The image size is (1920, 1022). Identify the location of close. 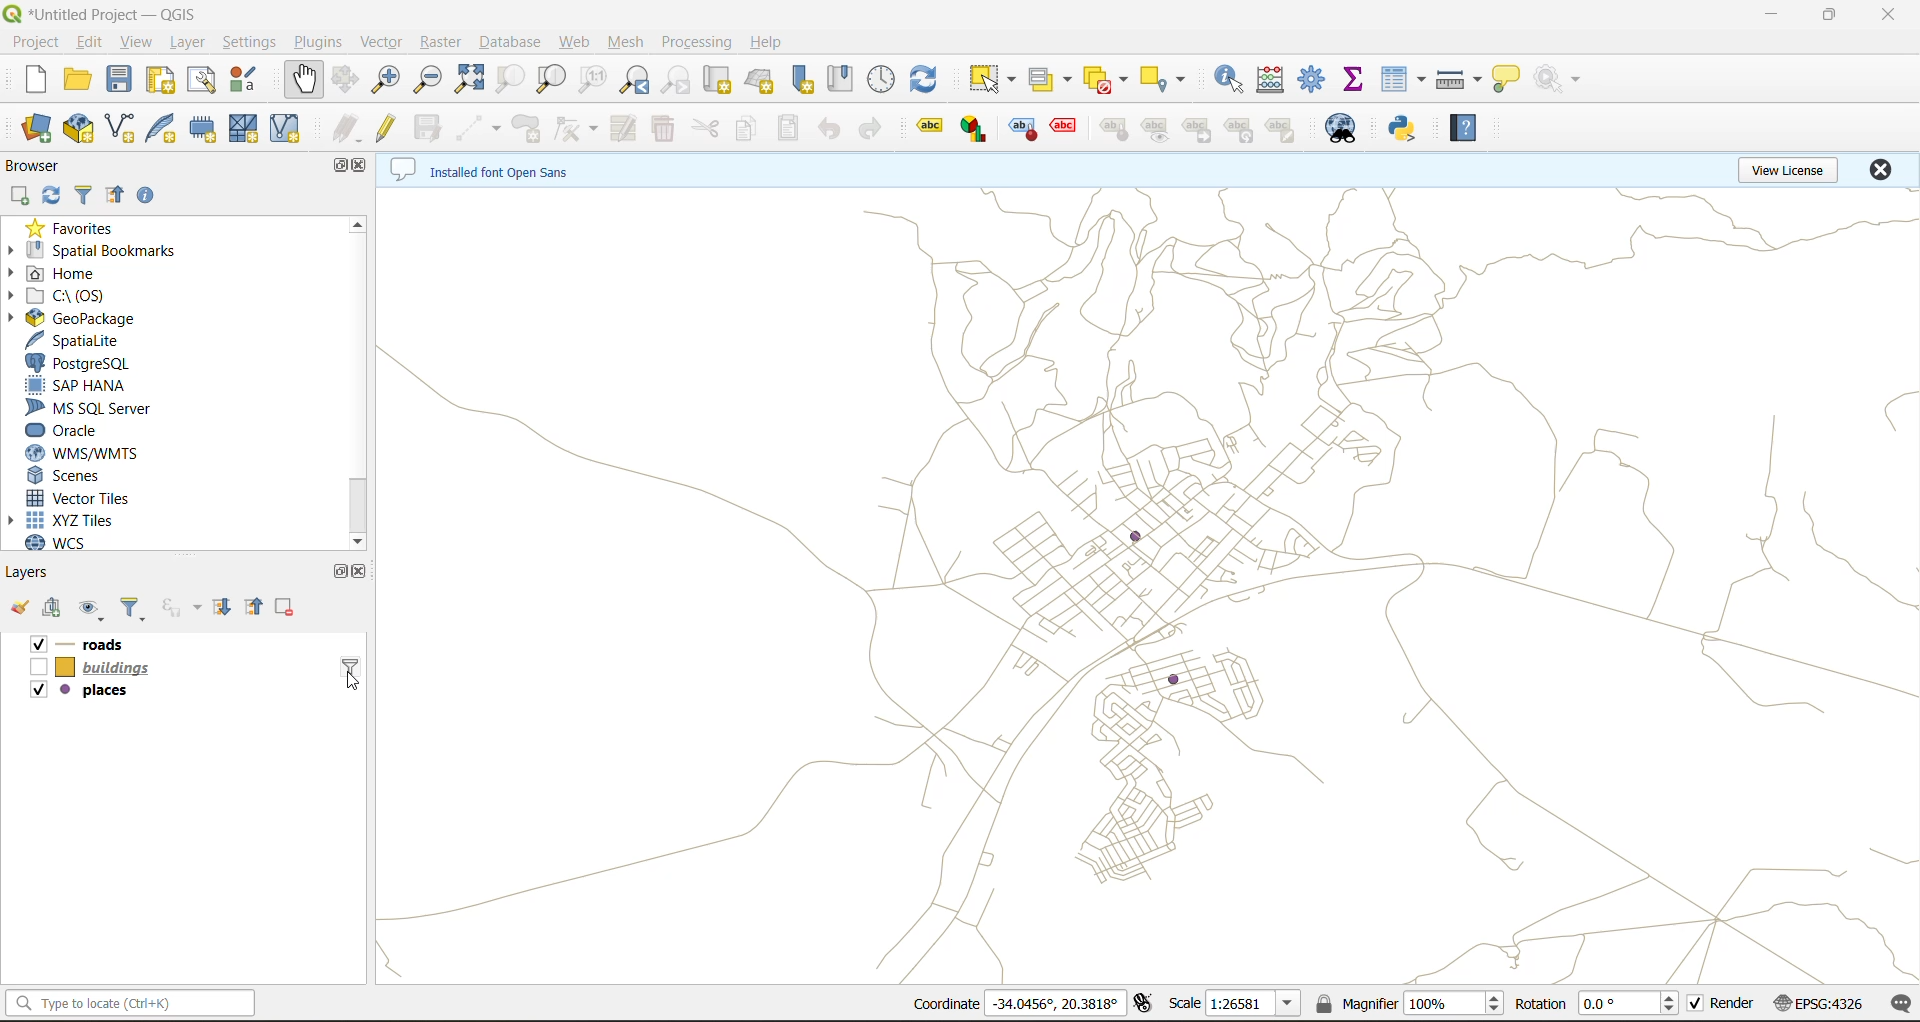
(365, 573).